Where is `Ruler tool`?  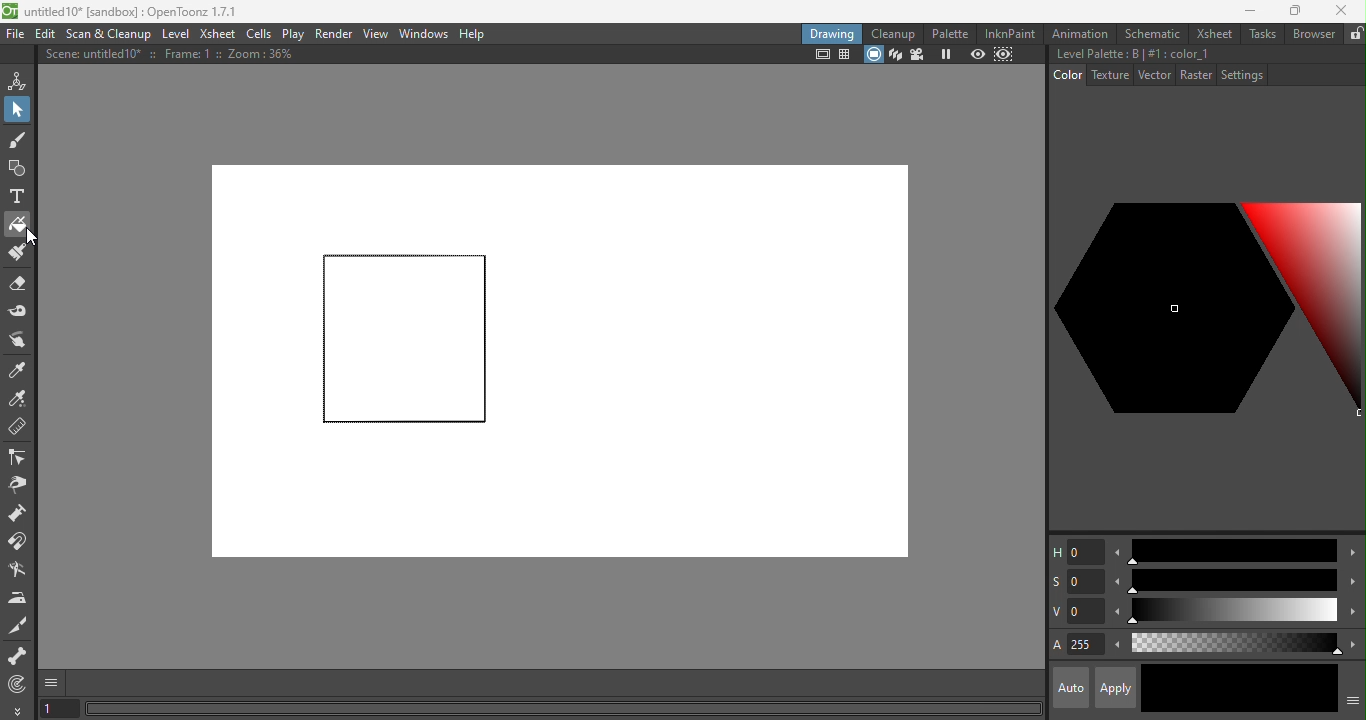 Ruler tool is located at coordinates (18, 429).